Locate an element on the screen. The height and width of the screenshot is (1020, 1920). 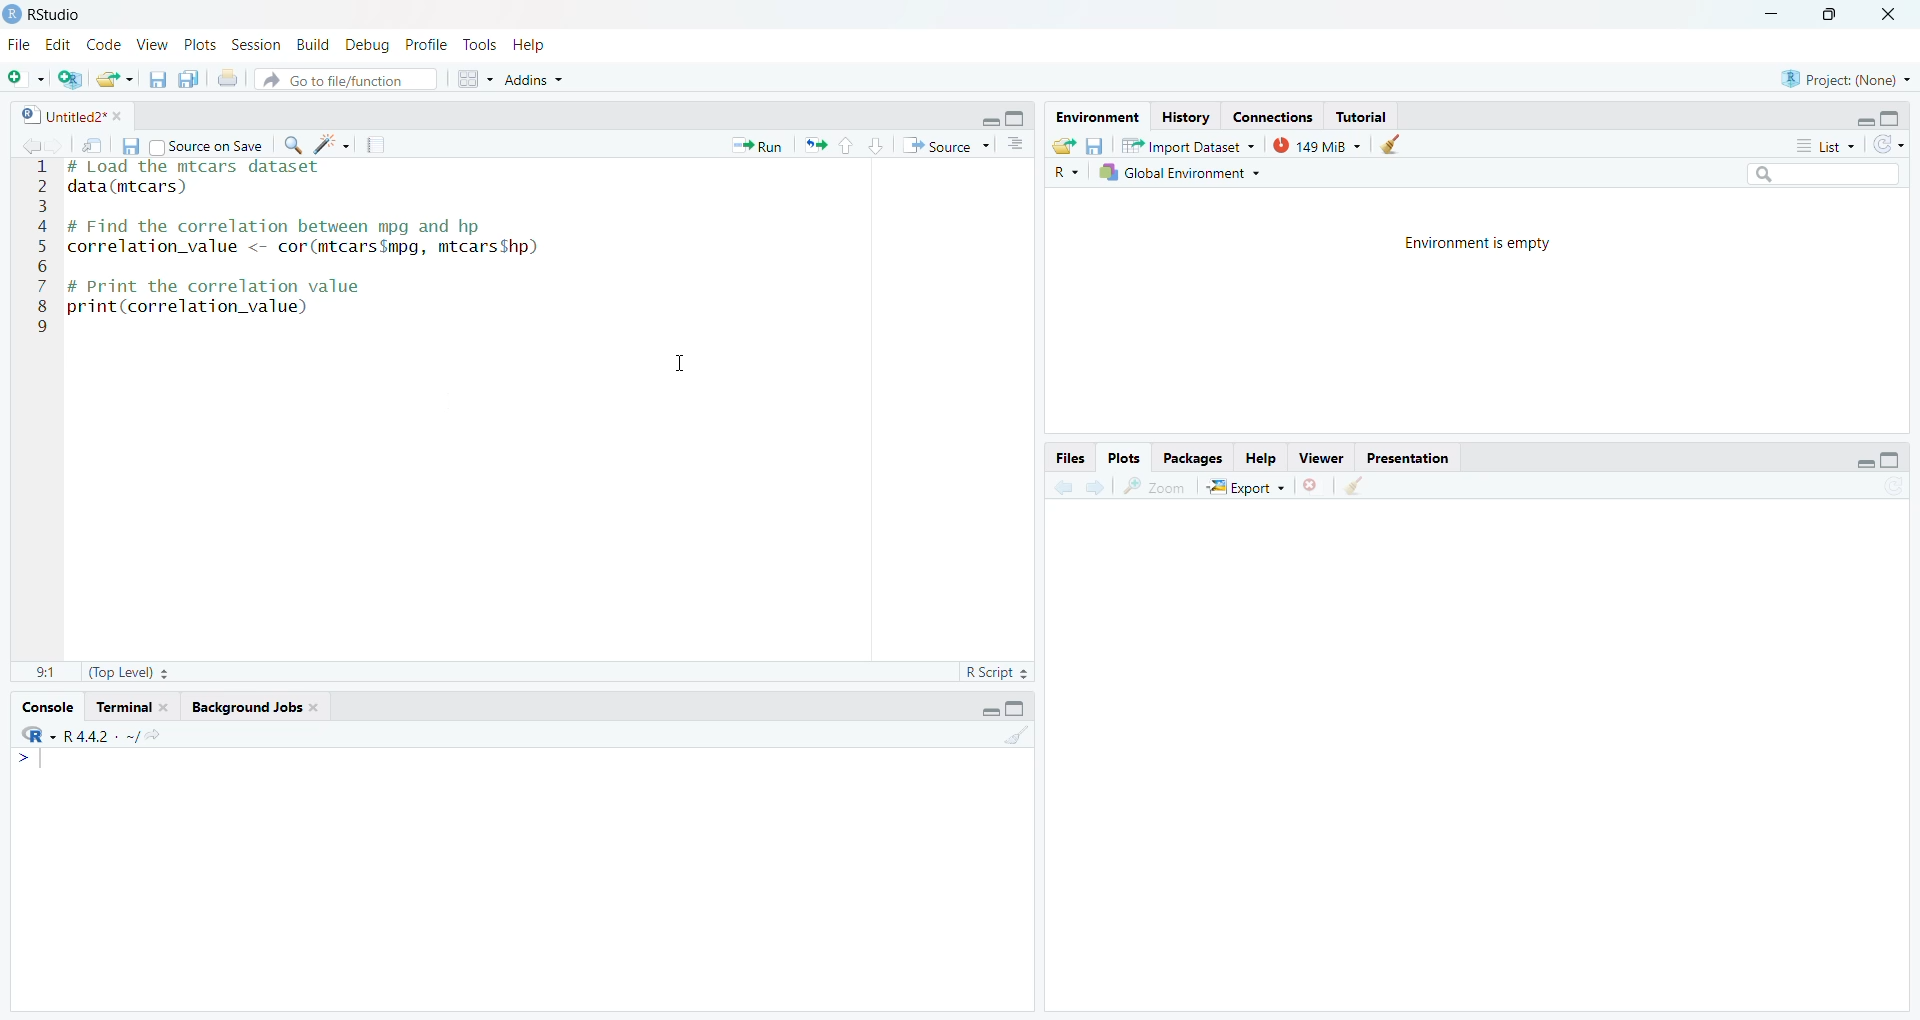
Addins is located at coordinates (537, 79).